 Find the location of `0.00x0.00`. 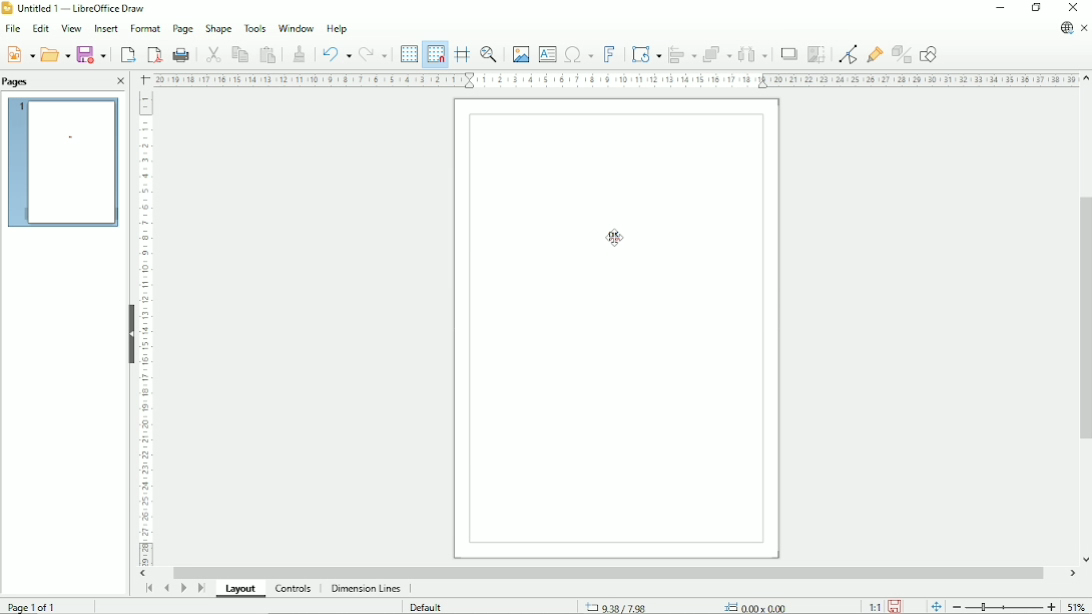

0.00x0.00 is located at coordinates (759, 606).